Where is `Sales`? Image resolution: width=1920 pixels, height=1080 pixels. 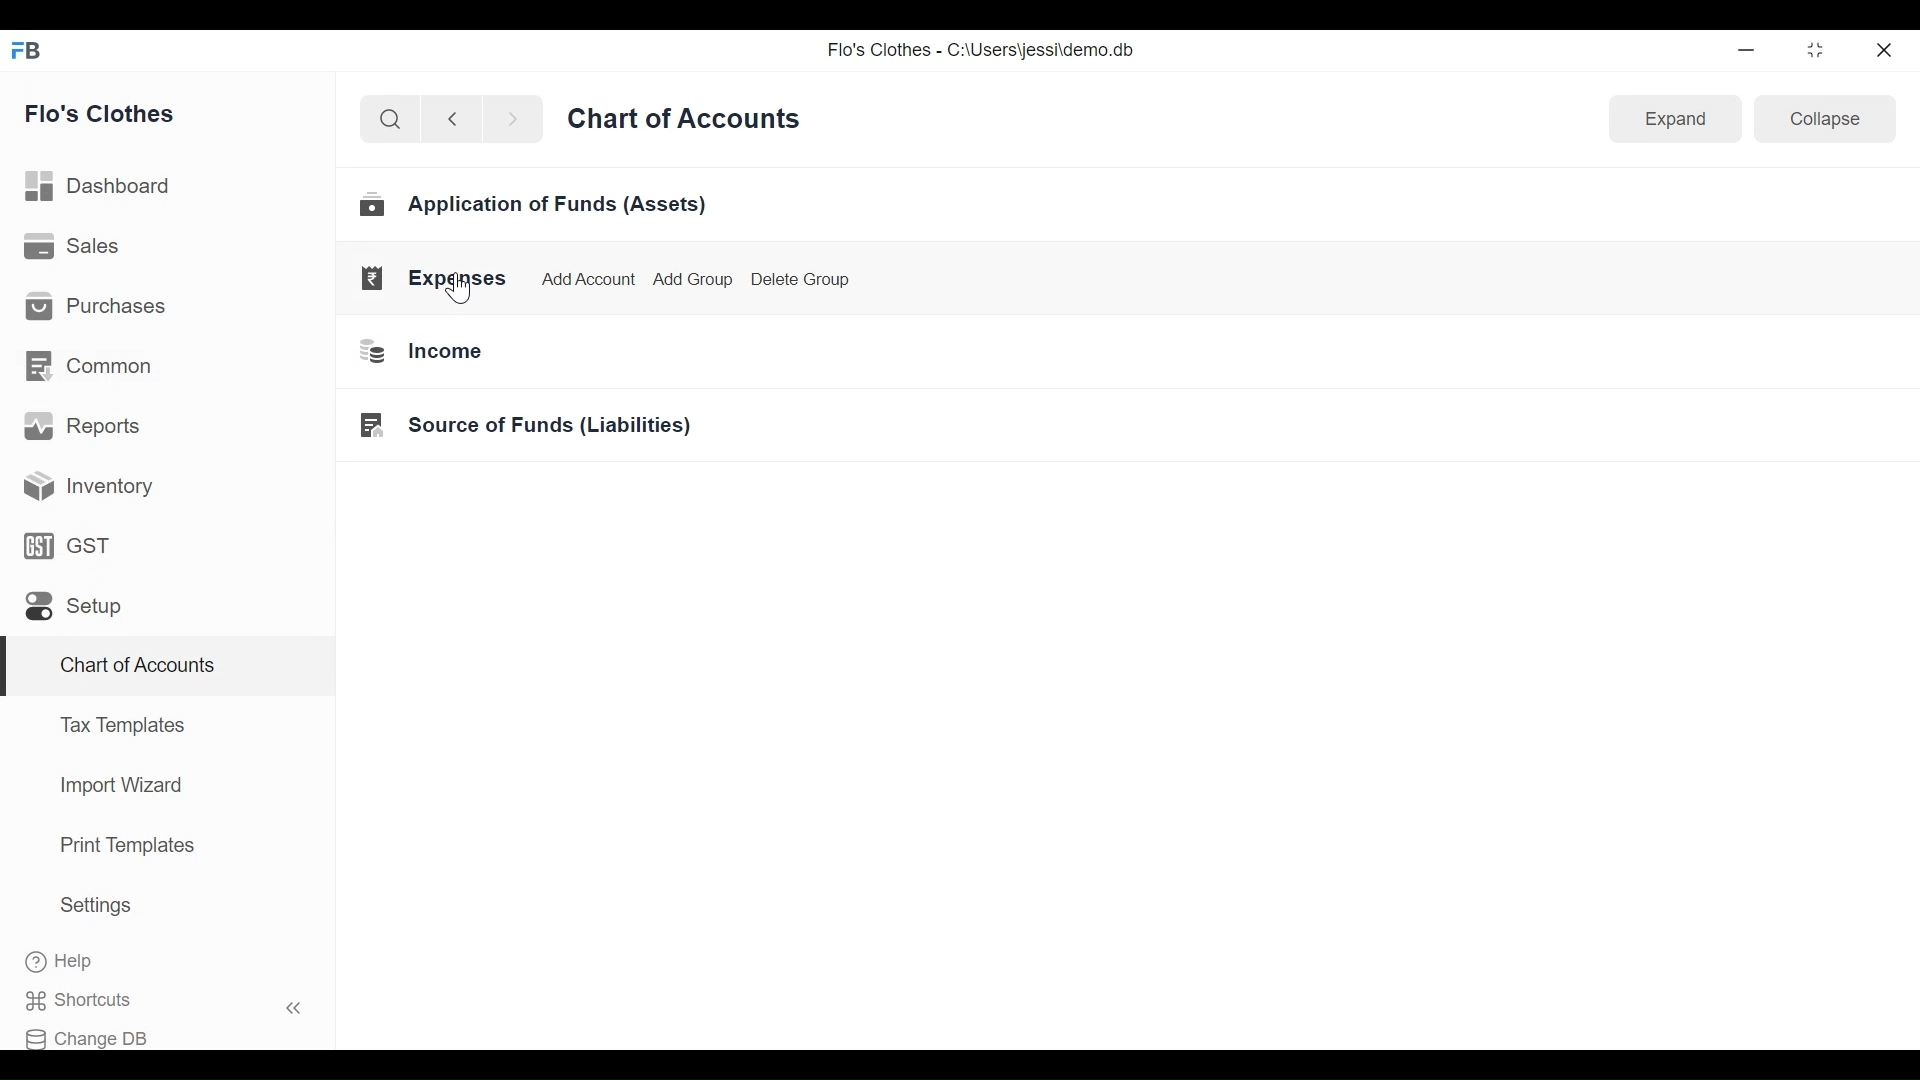 Sales is located at coordinates (74, 248).